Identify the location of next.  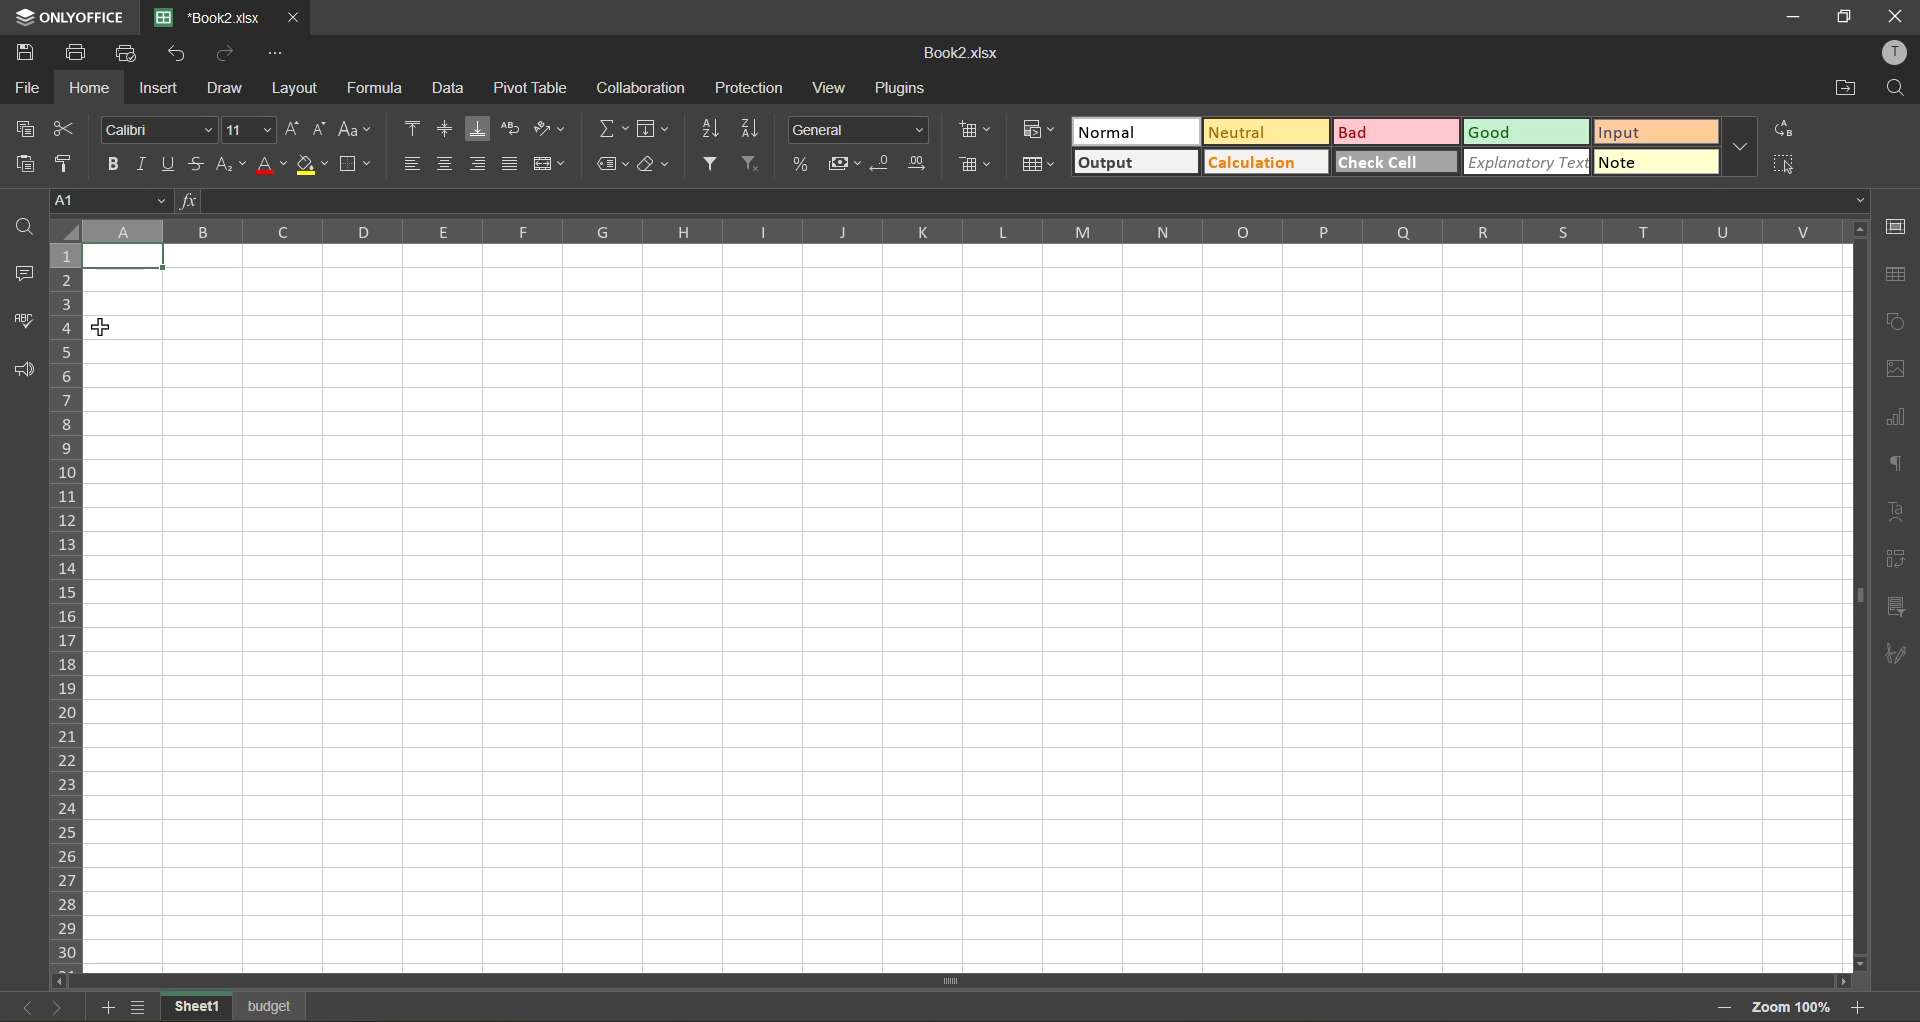
(53, 1007).